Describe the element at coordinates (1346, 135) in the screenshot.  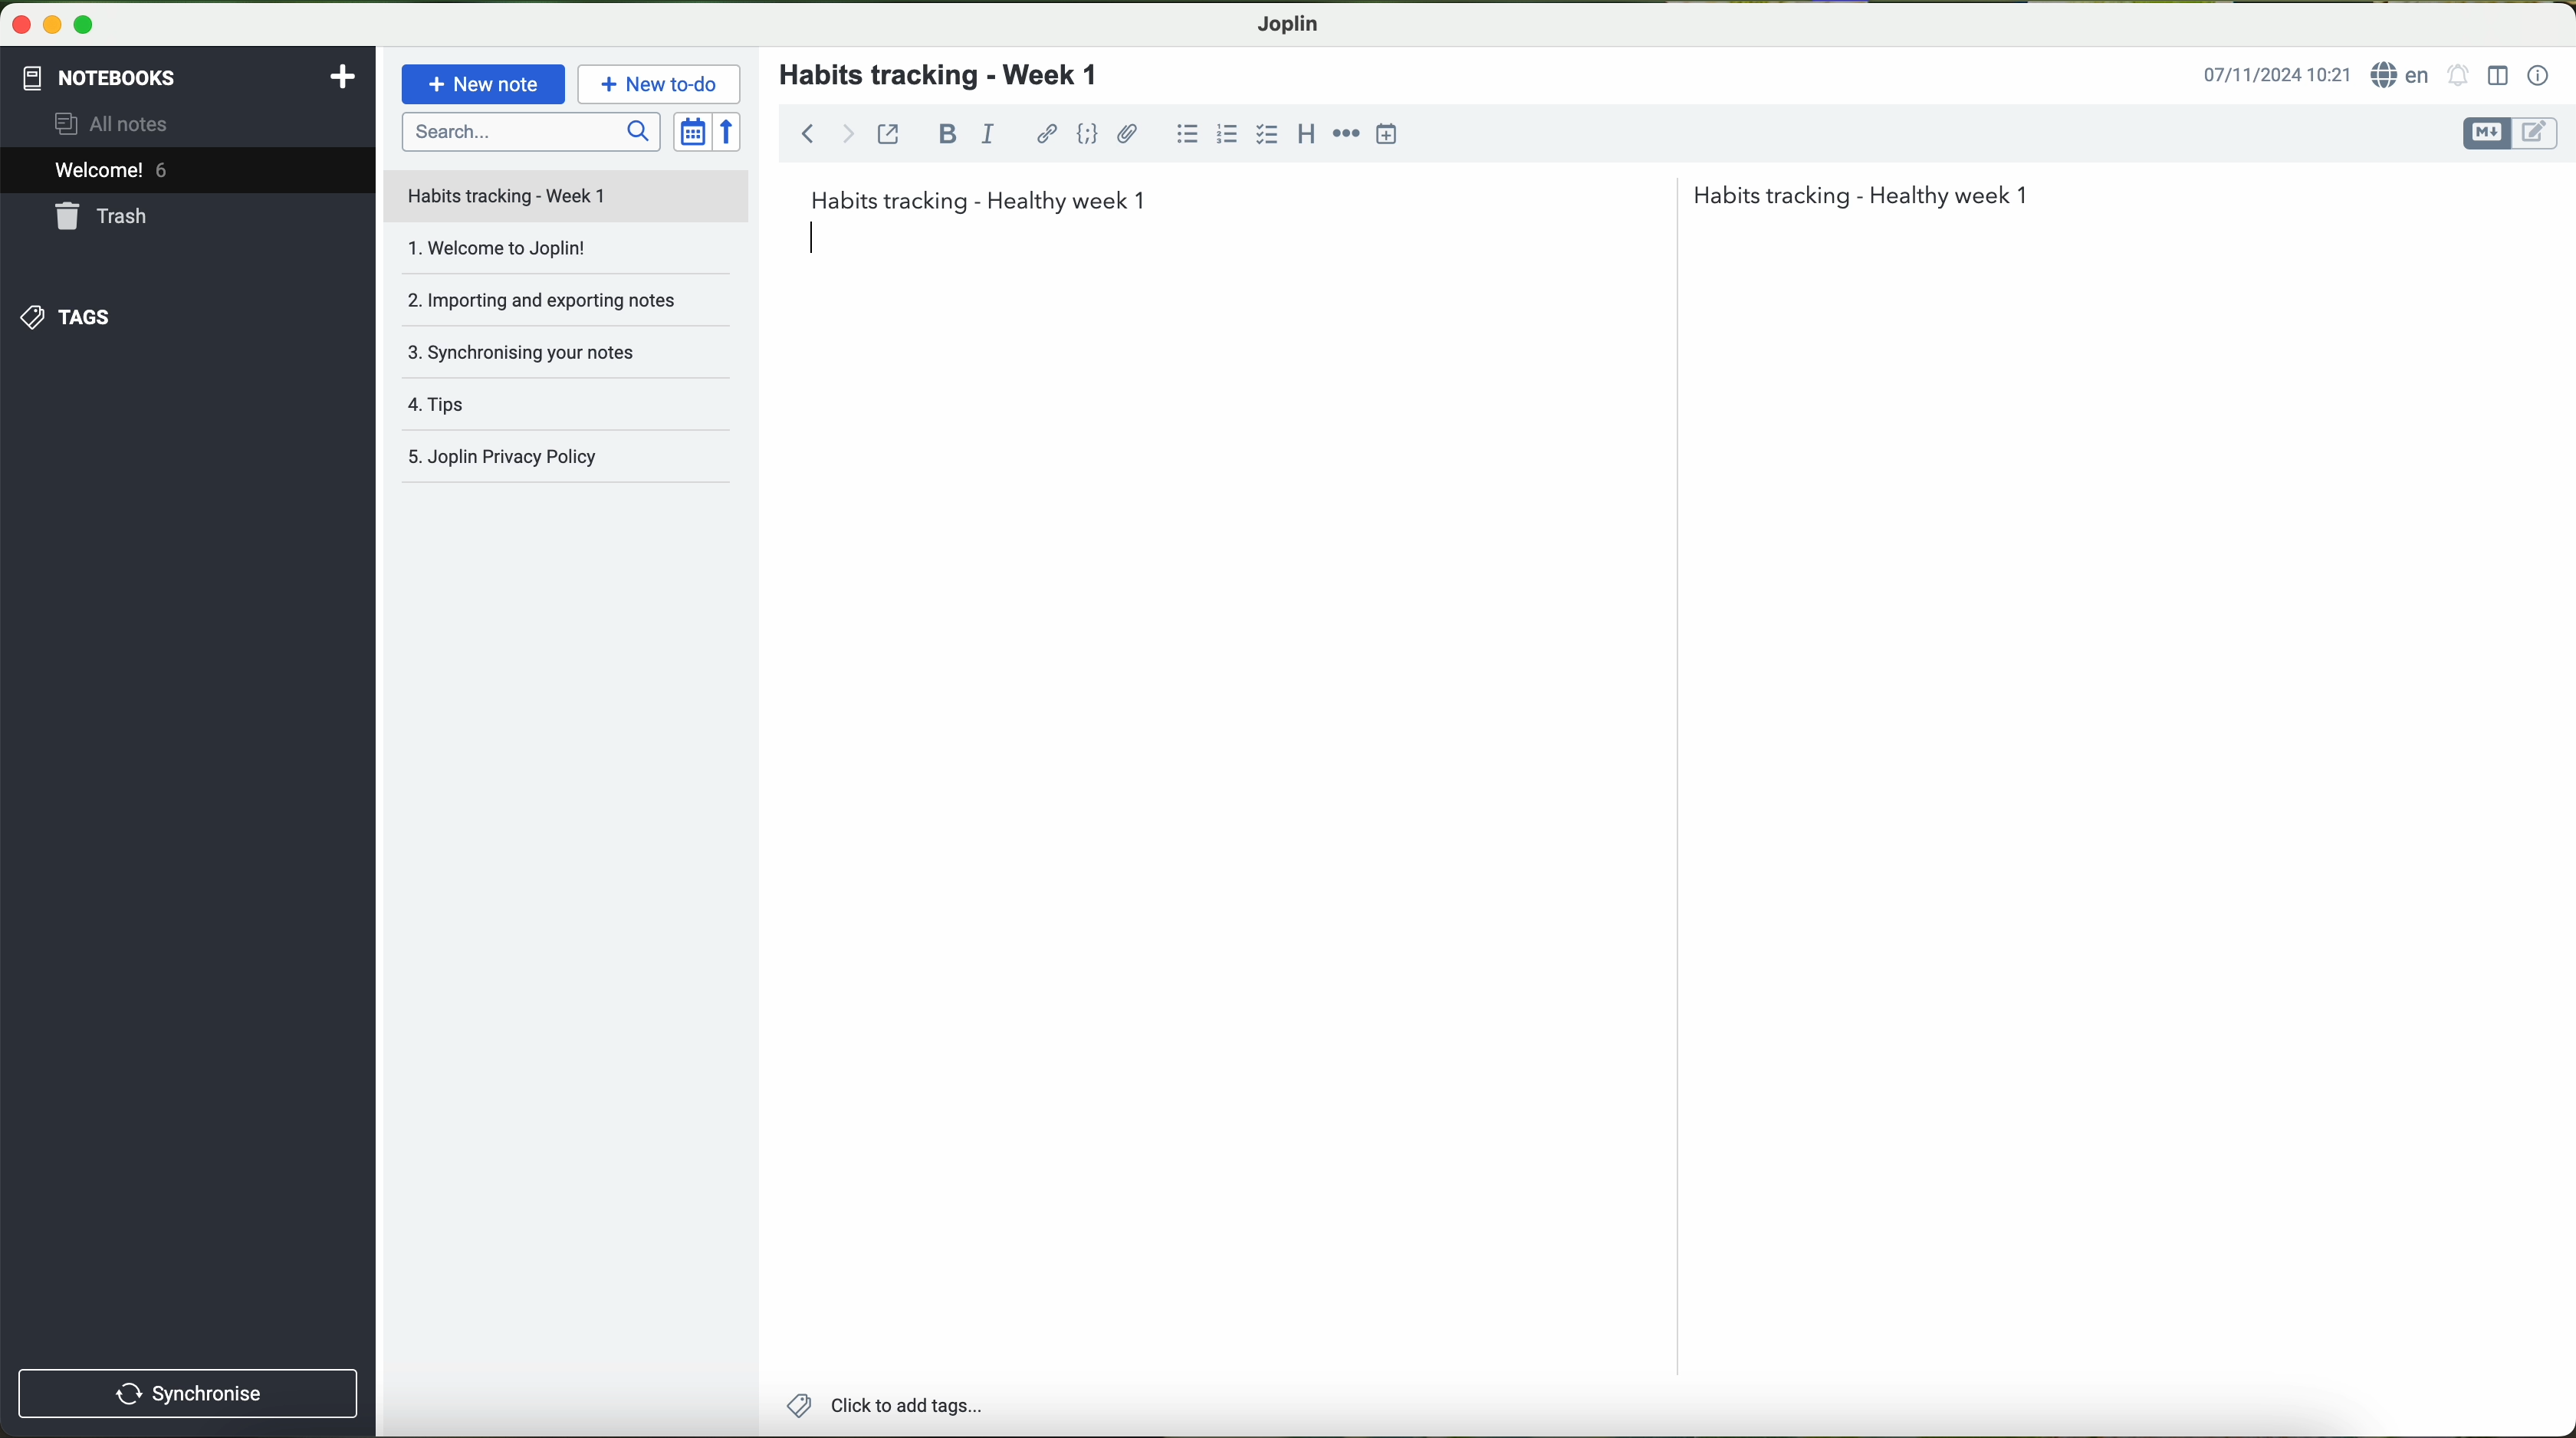
I see `horizontal rule` at that location.